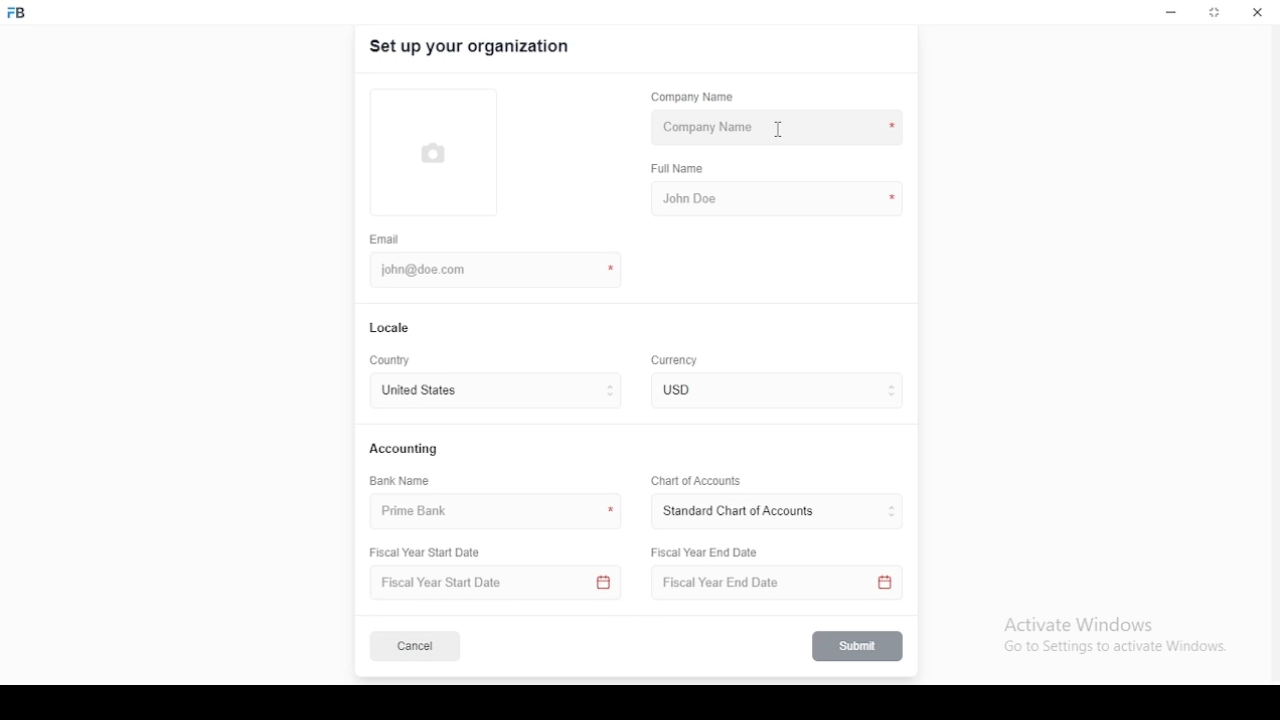  Describe the element at coordinates (423, 512) in the screenshot. I see `prime bank` at that location.